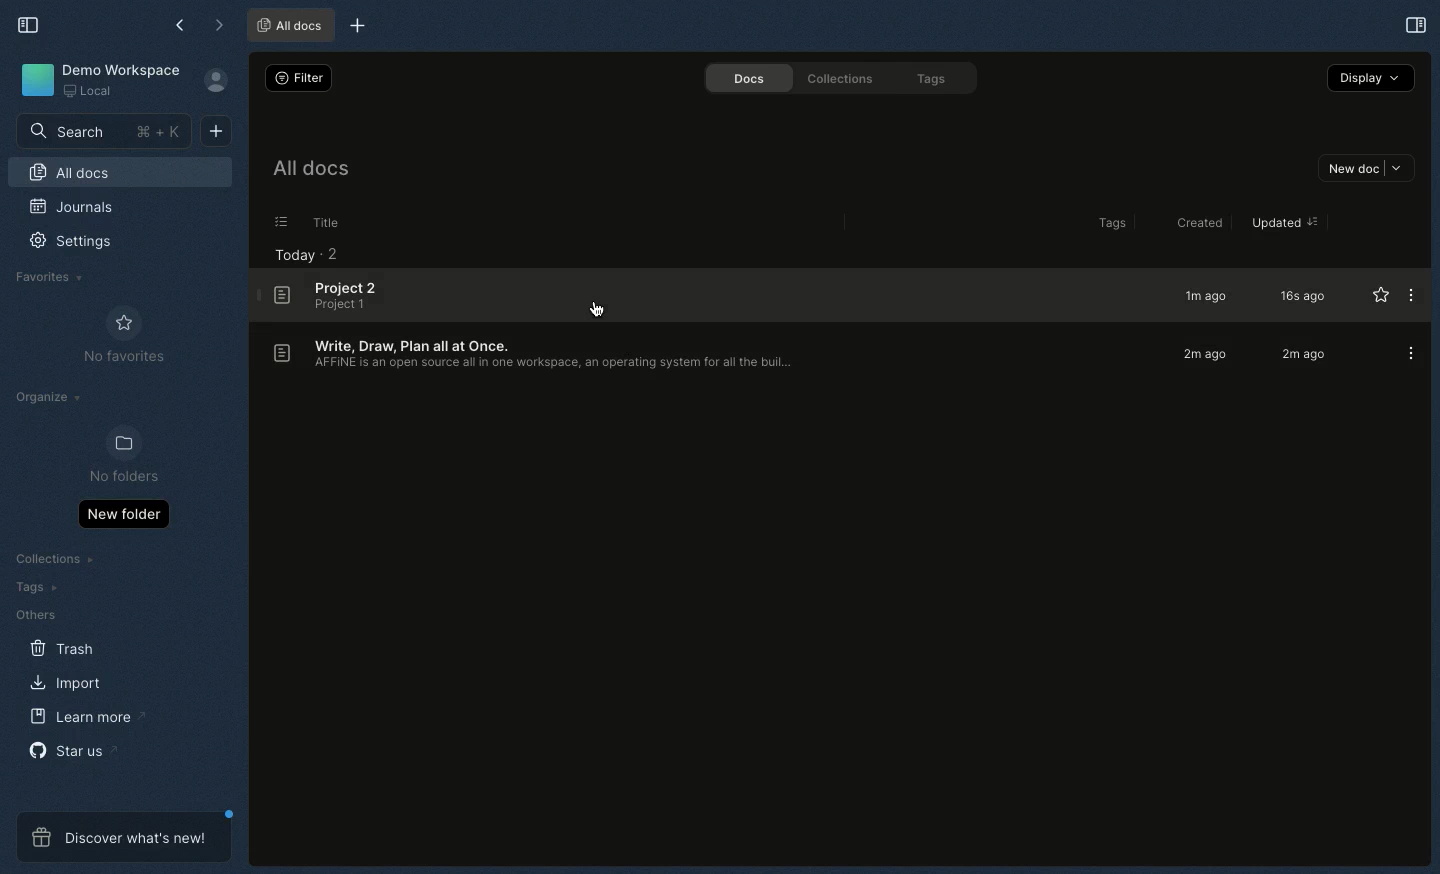 The width and height of the screenshot is (1440, 874). I want to click on Tags, so click(1113, 223).